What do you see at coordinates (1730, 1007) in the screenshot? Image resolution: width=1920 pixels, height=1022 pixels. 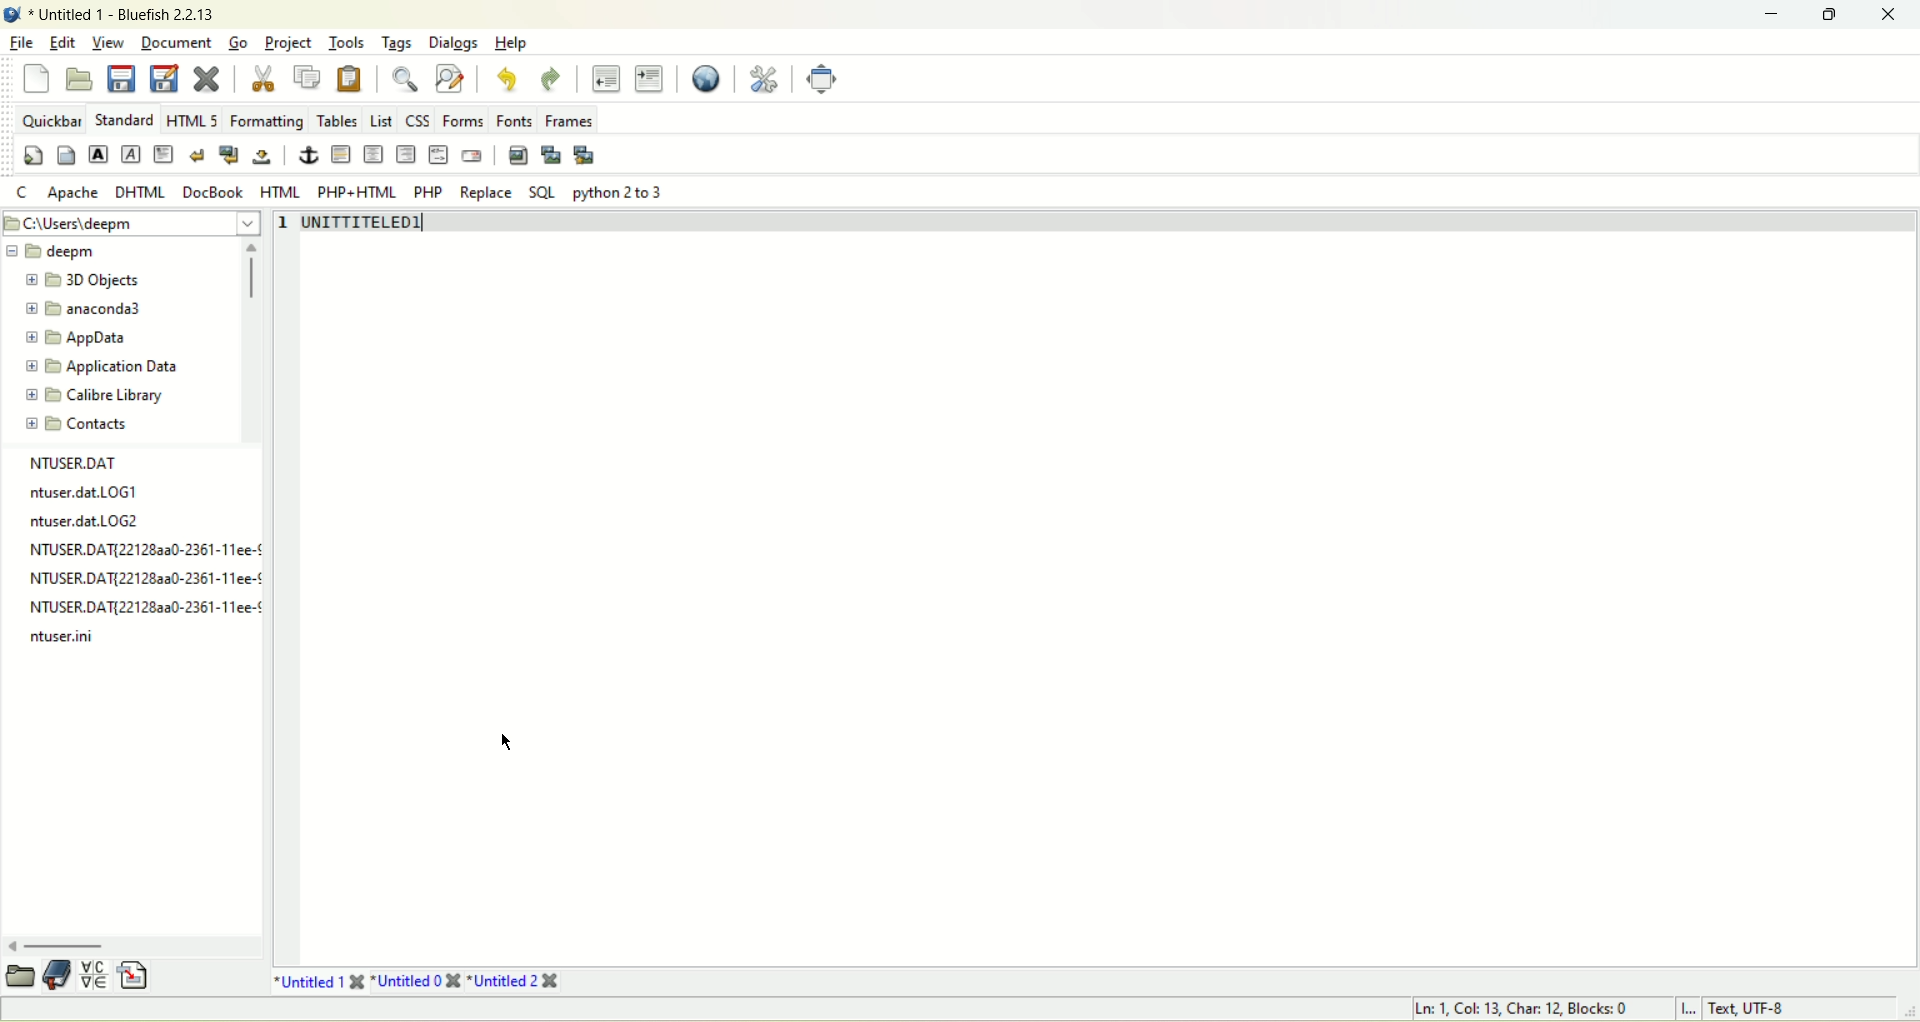 I see `L Text UTF-8` at bounding box center [1730, 1007].